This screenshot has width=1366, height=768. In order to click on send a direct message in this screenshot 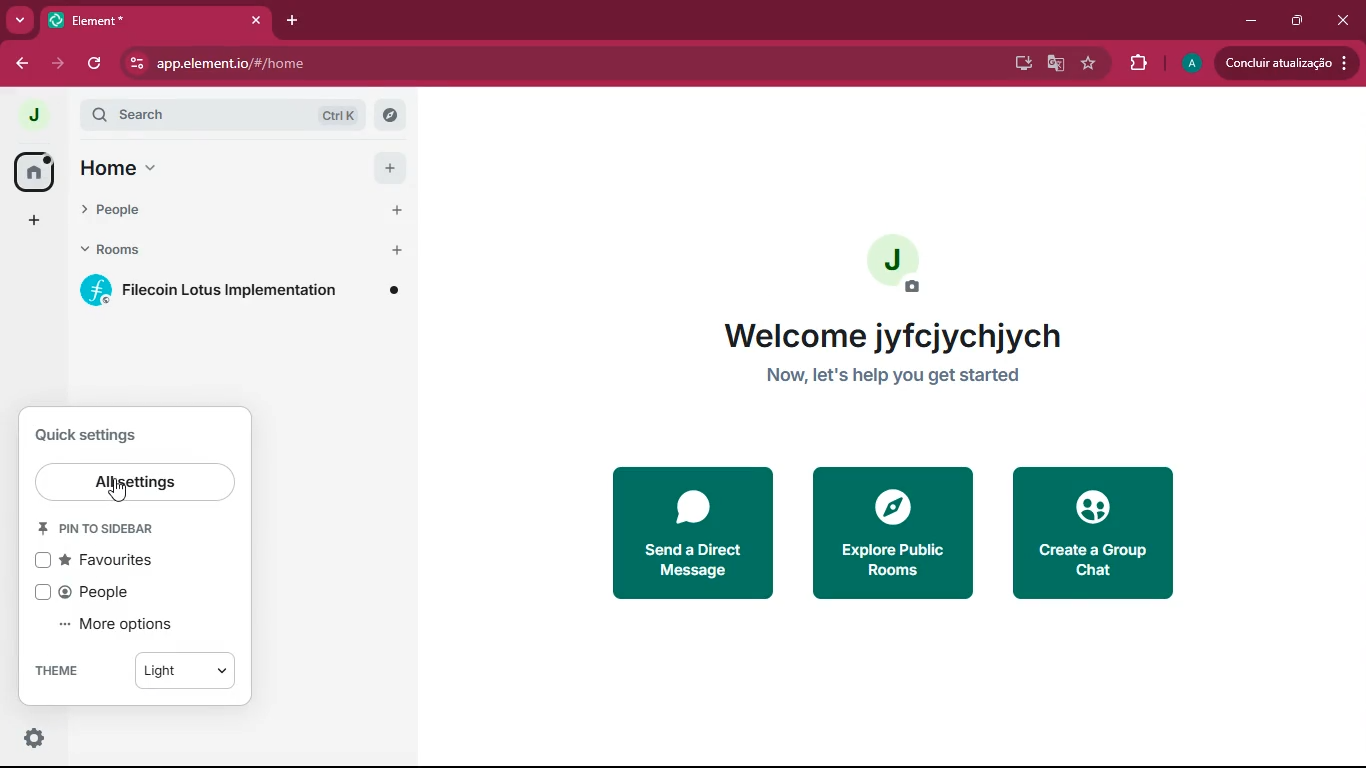, I will do `click(688, 530)`.